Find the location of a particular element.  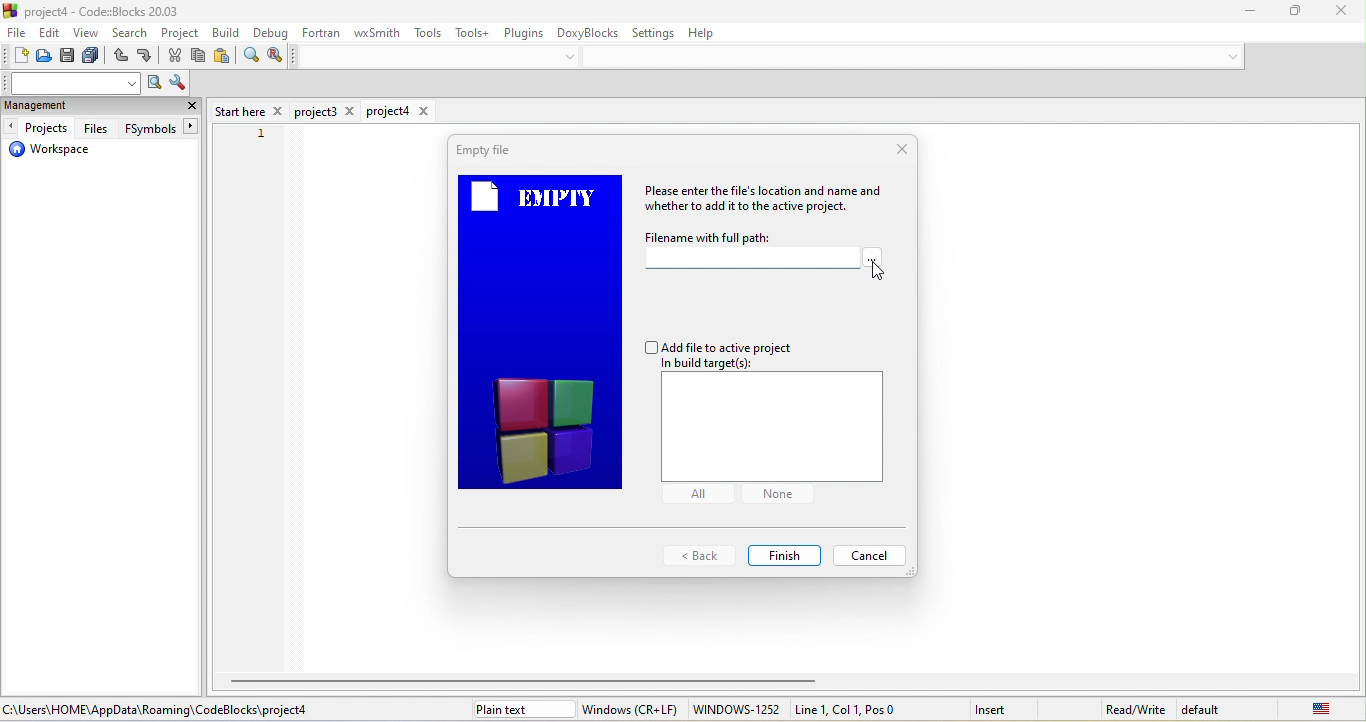

finish is located at coordinates (786, 556).